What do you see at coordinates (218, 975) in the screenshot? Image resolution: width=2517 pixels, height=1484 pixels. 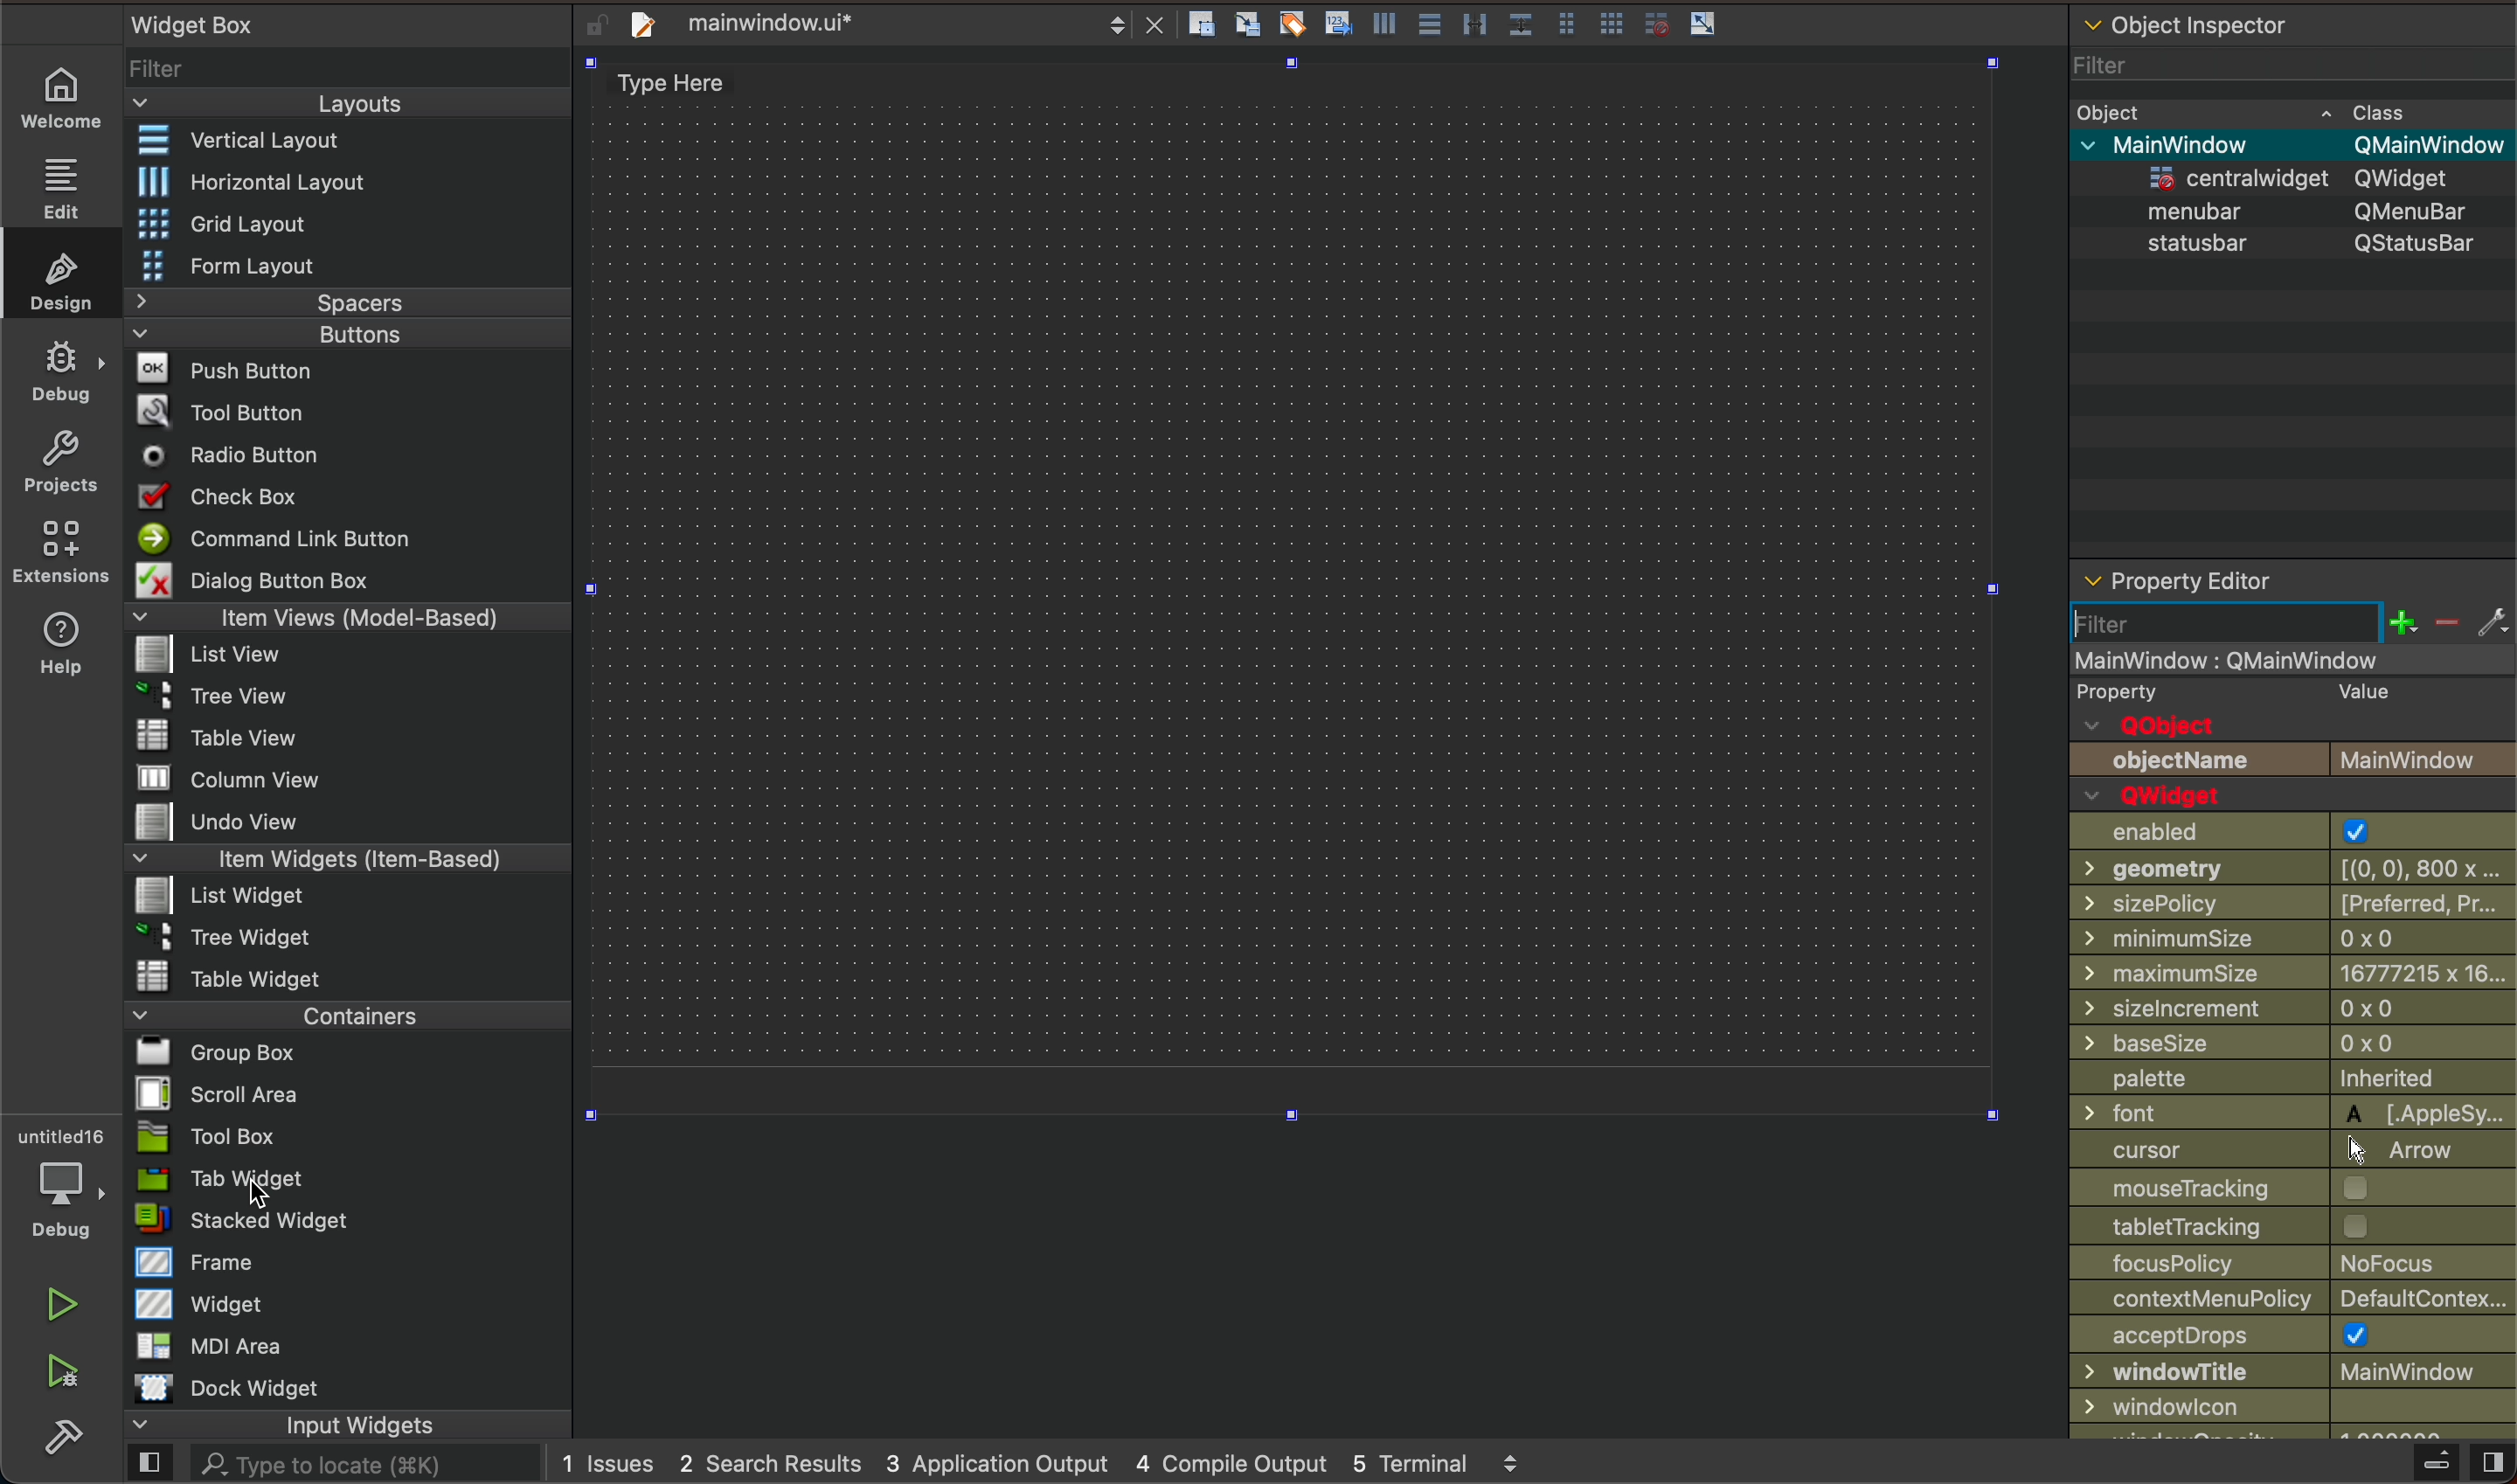 I see `Table Widget` at bounding box center [218, 975].